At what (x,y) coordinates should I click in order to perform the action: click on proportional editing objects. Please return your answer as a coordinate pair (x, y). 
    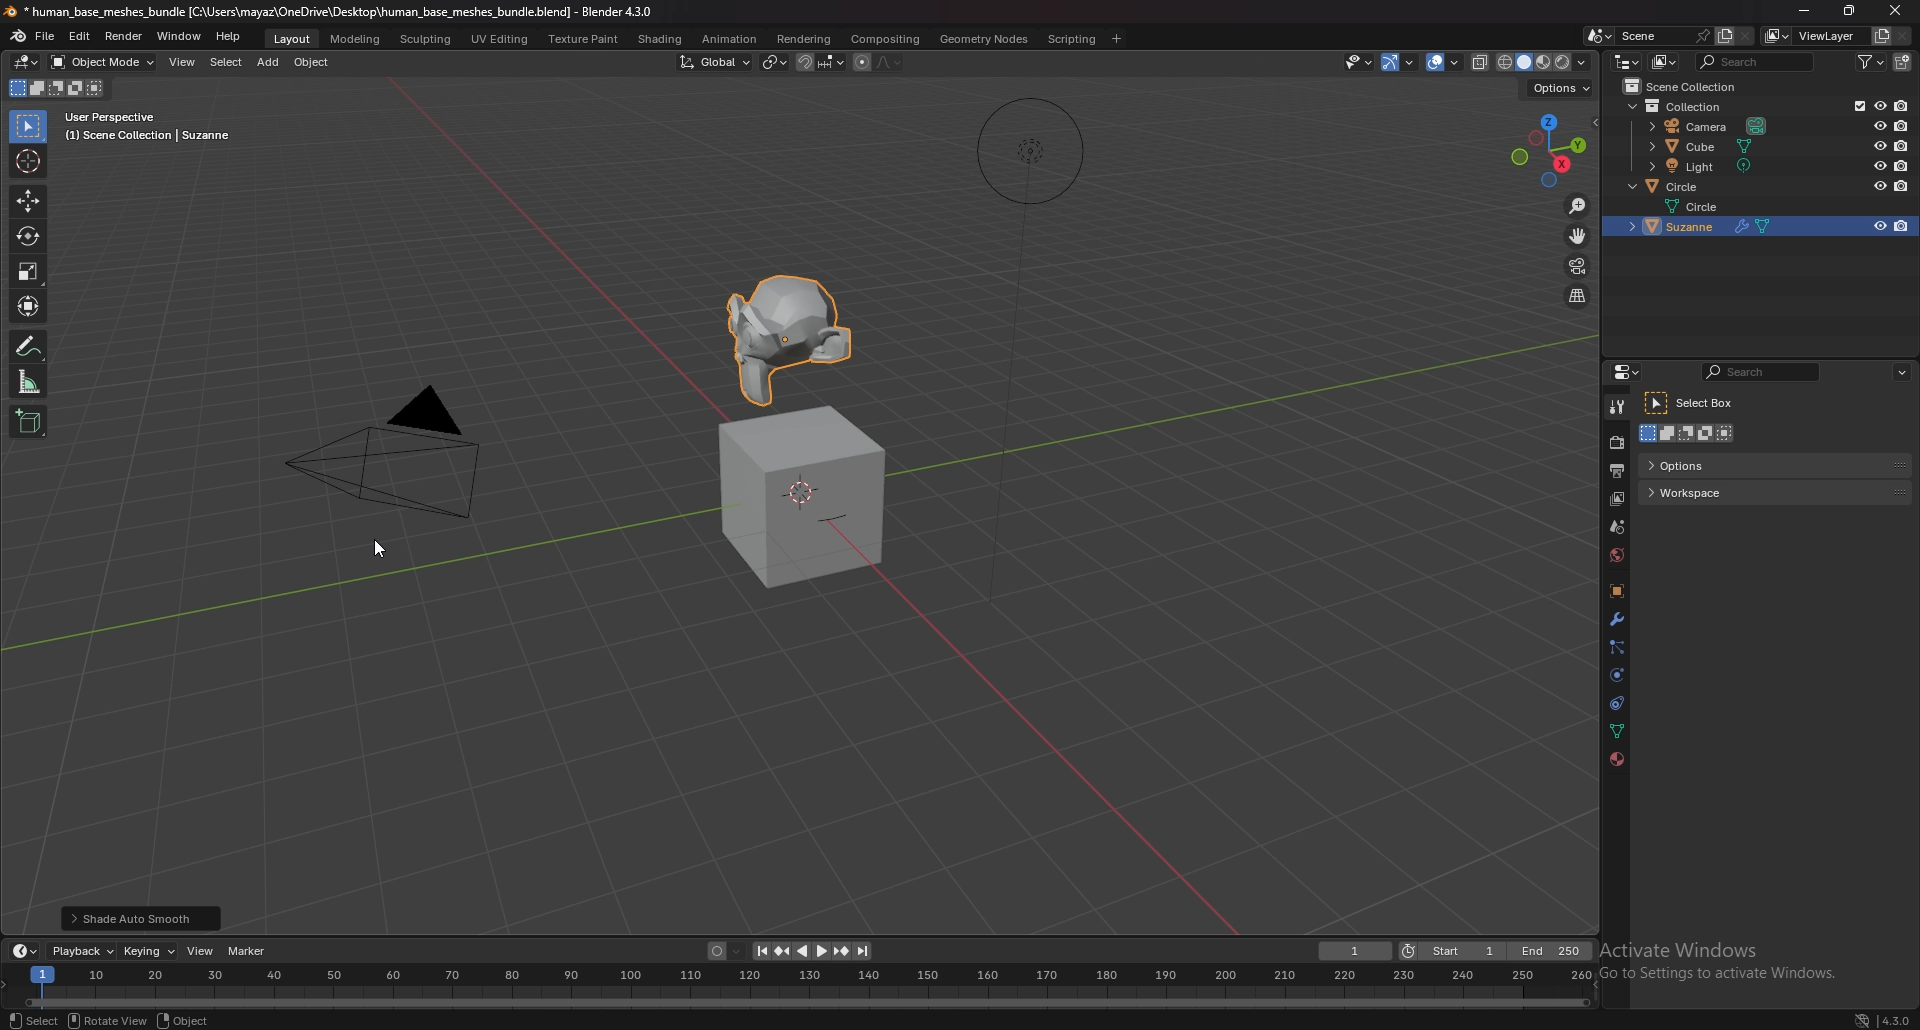
    Looking at the image, I should click on (861, 63).